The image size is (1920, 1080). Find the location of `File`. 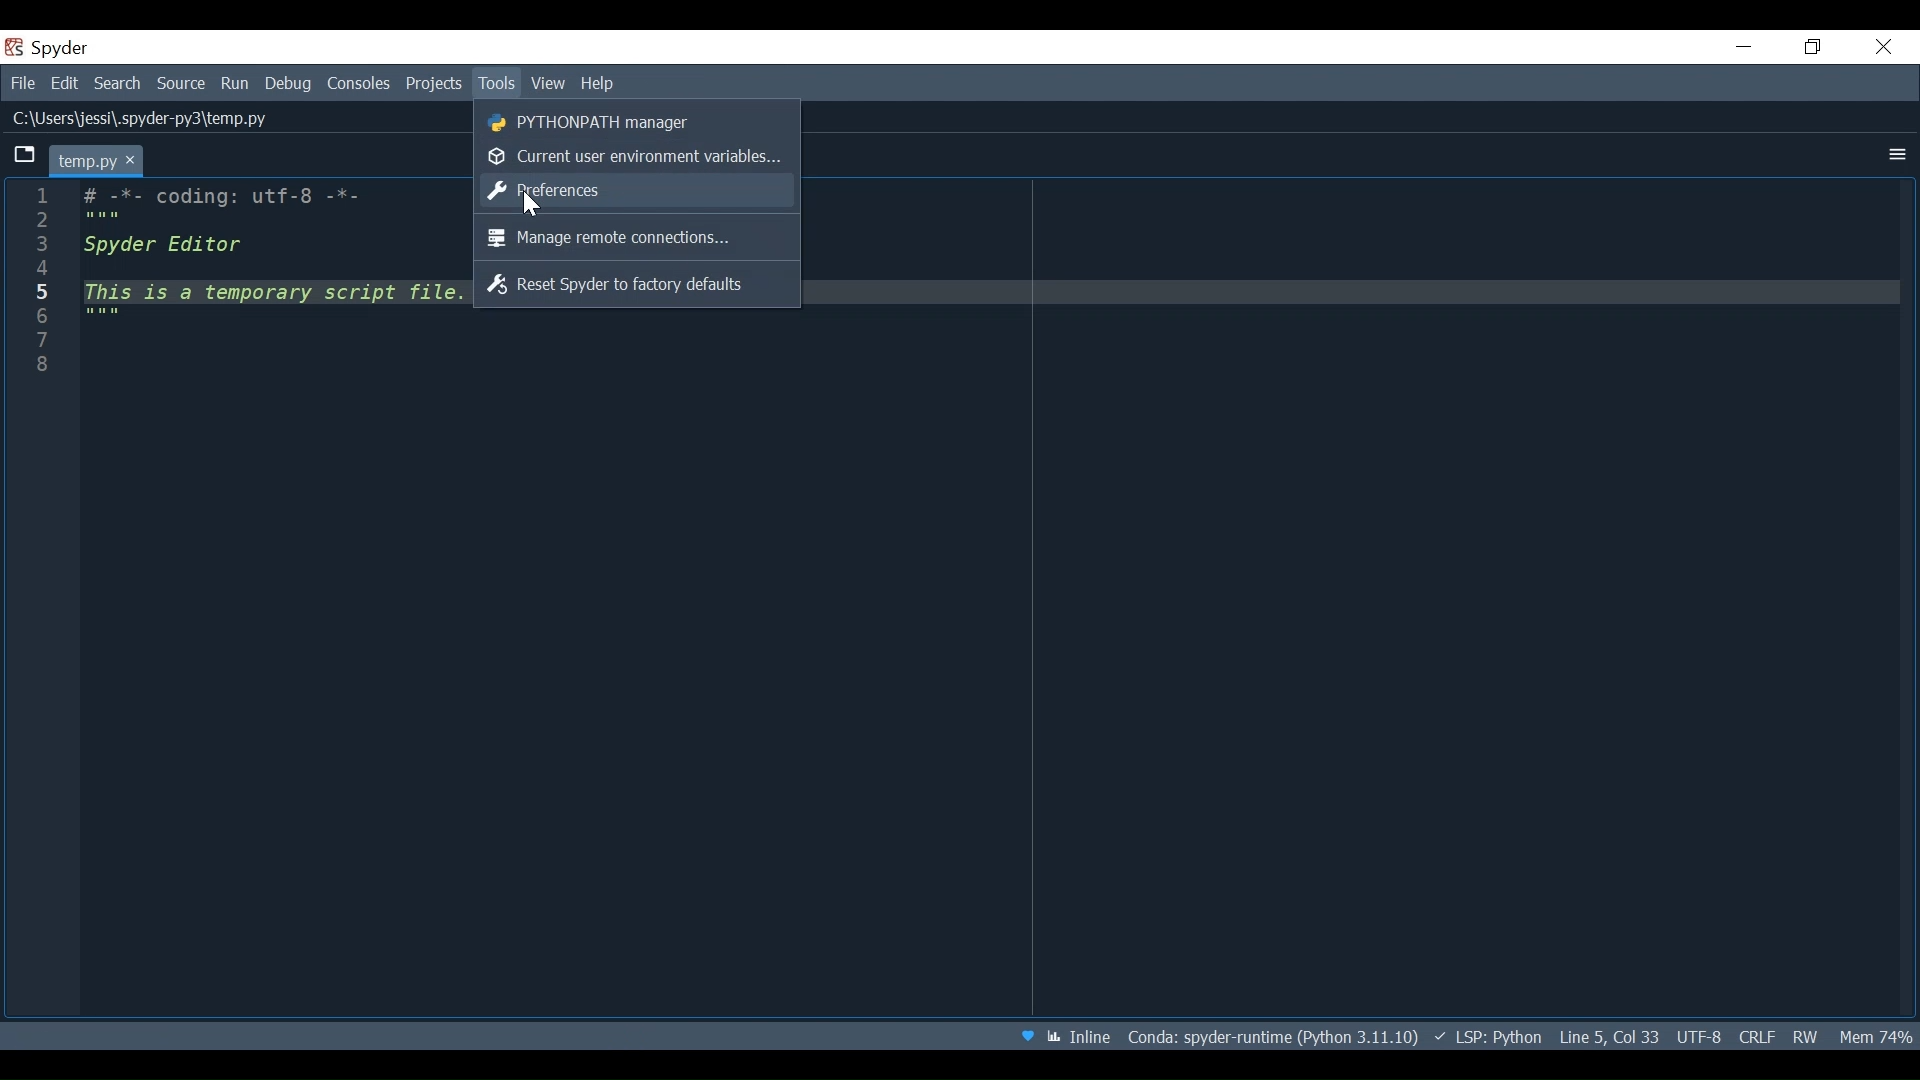

File is located at coordinates (22, 84).